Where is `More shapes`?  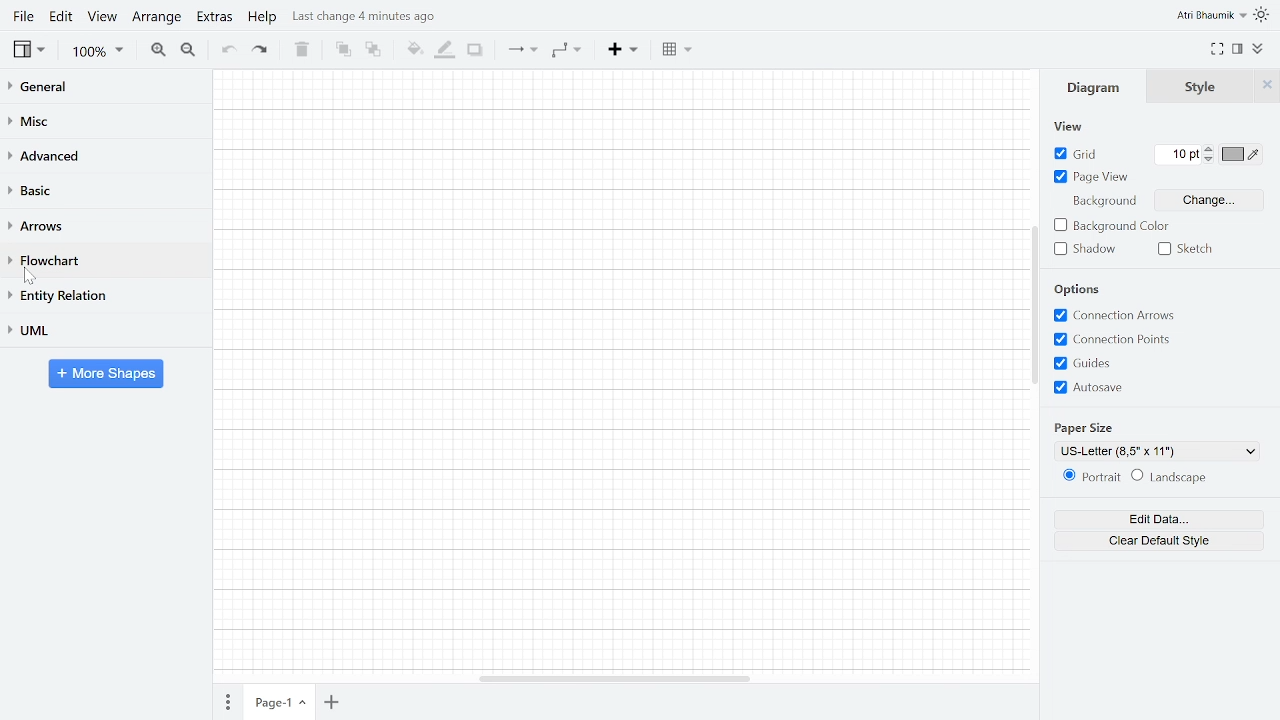
More shapes is located at coordinates (109, 376).